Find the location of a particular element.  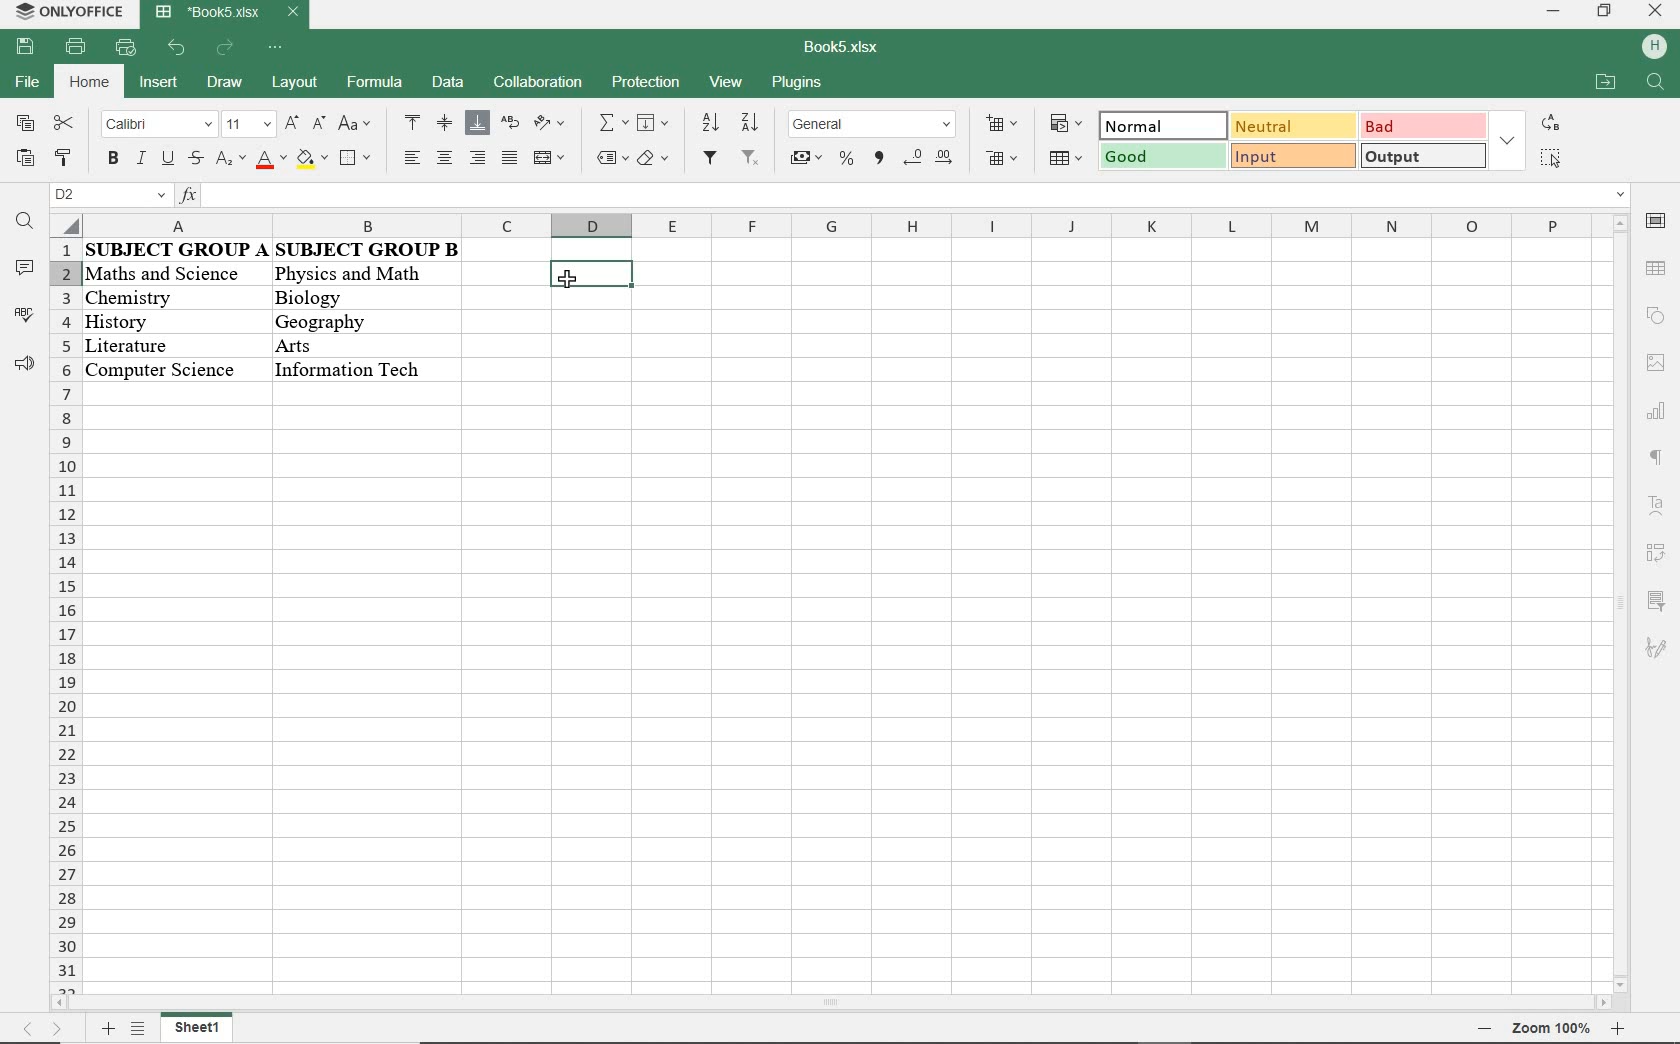

bold is located at coordinates (113, 160).